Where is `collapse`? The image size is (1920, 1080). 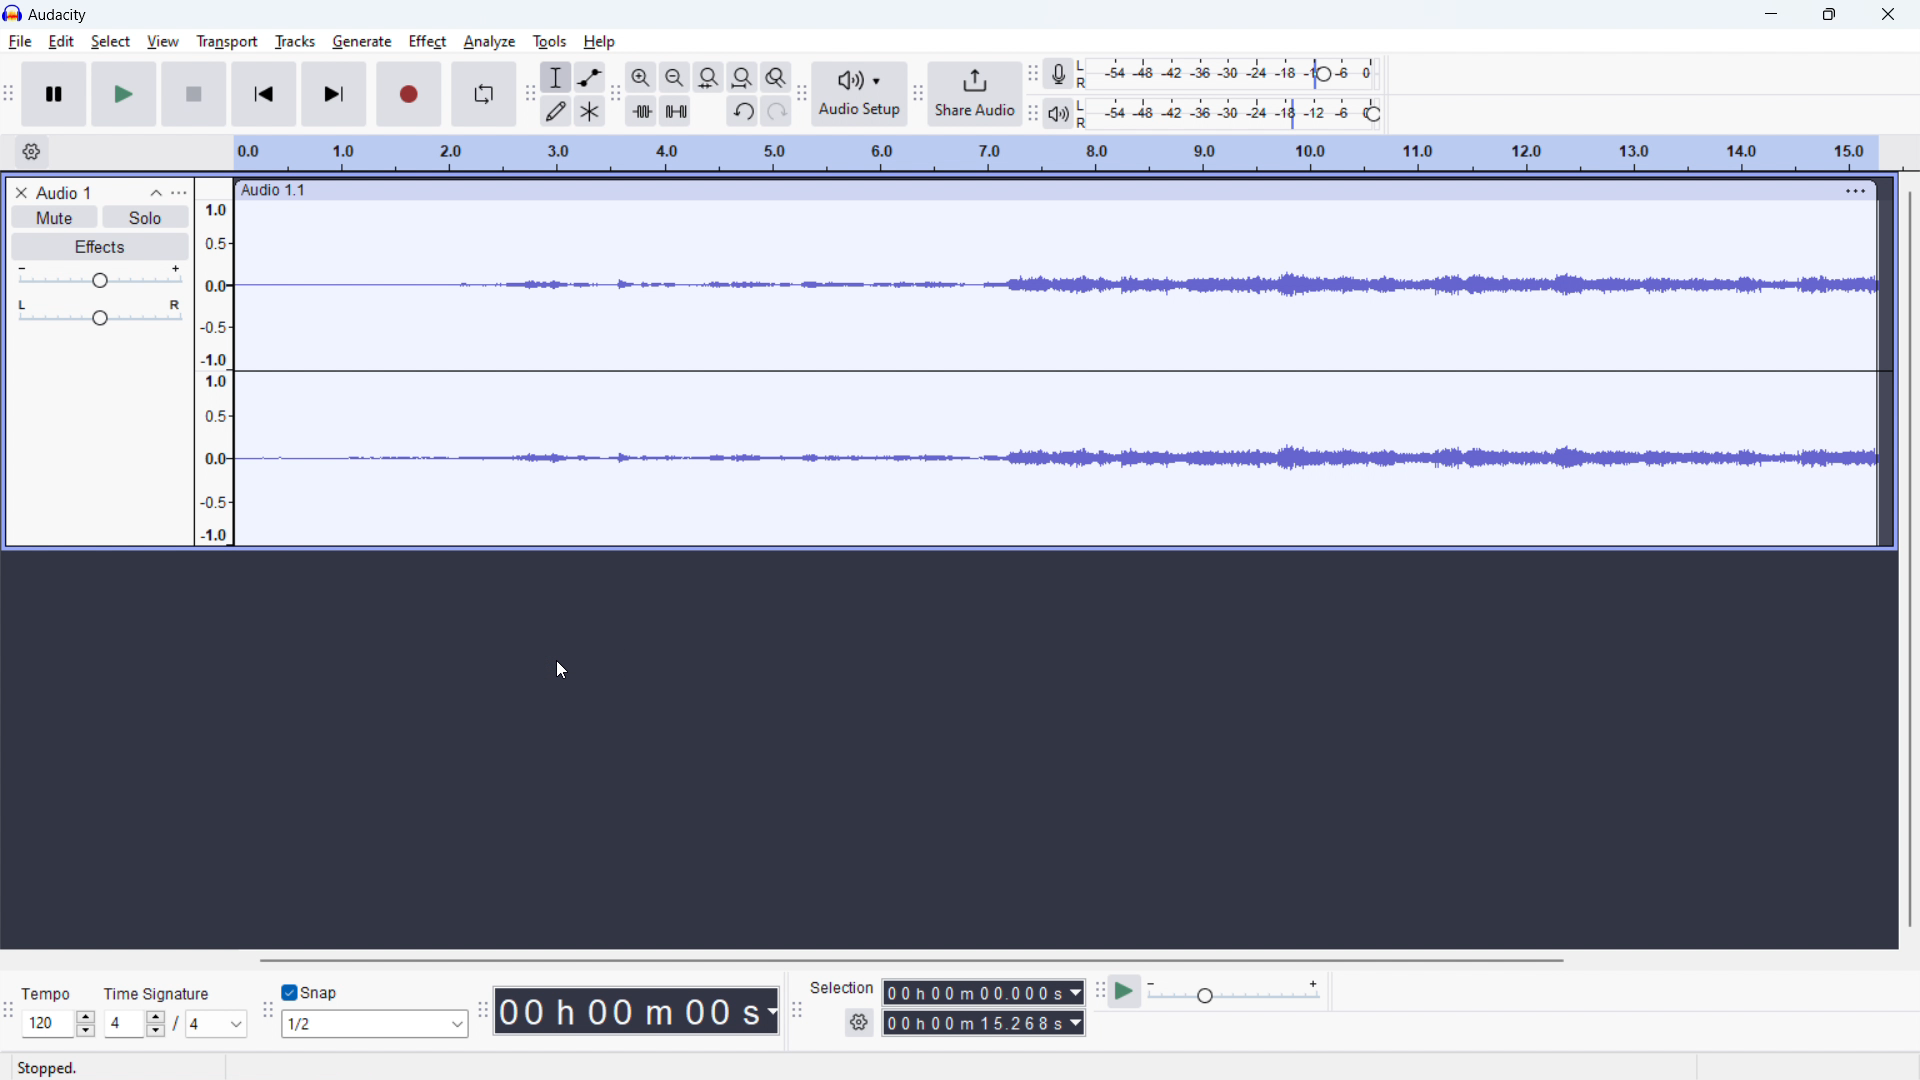
collapse is located at coordinates (155, 192).